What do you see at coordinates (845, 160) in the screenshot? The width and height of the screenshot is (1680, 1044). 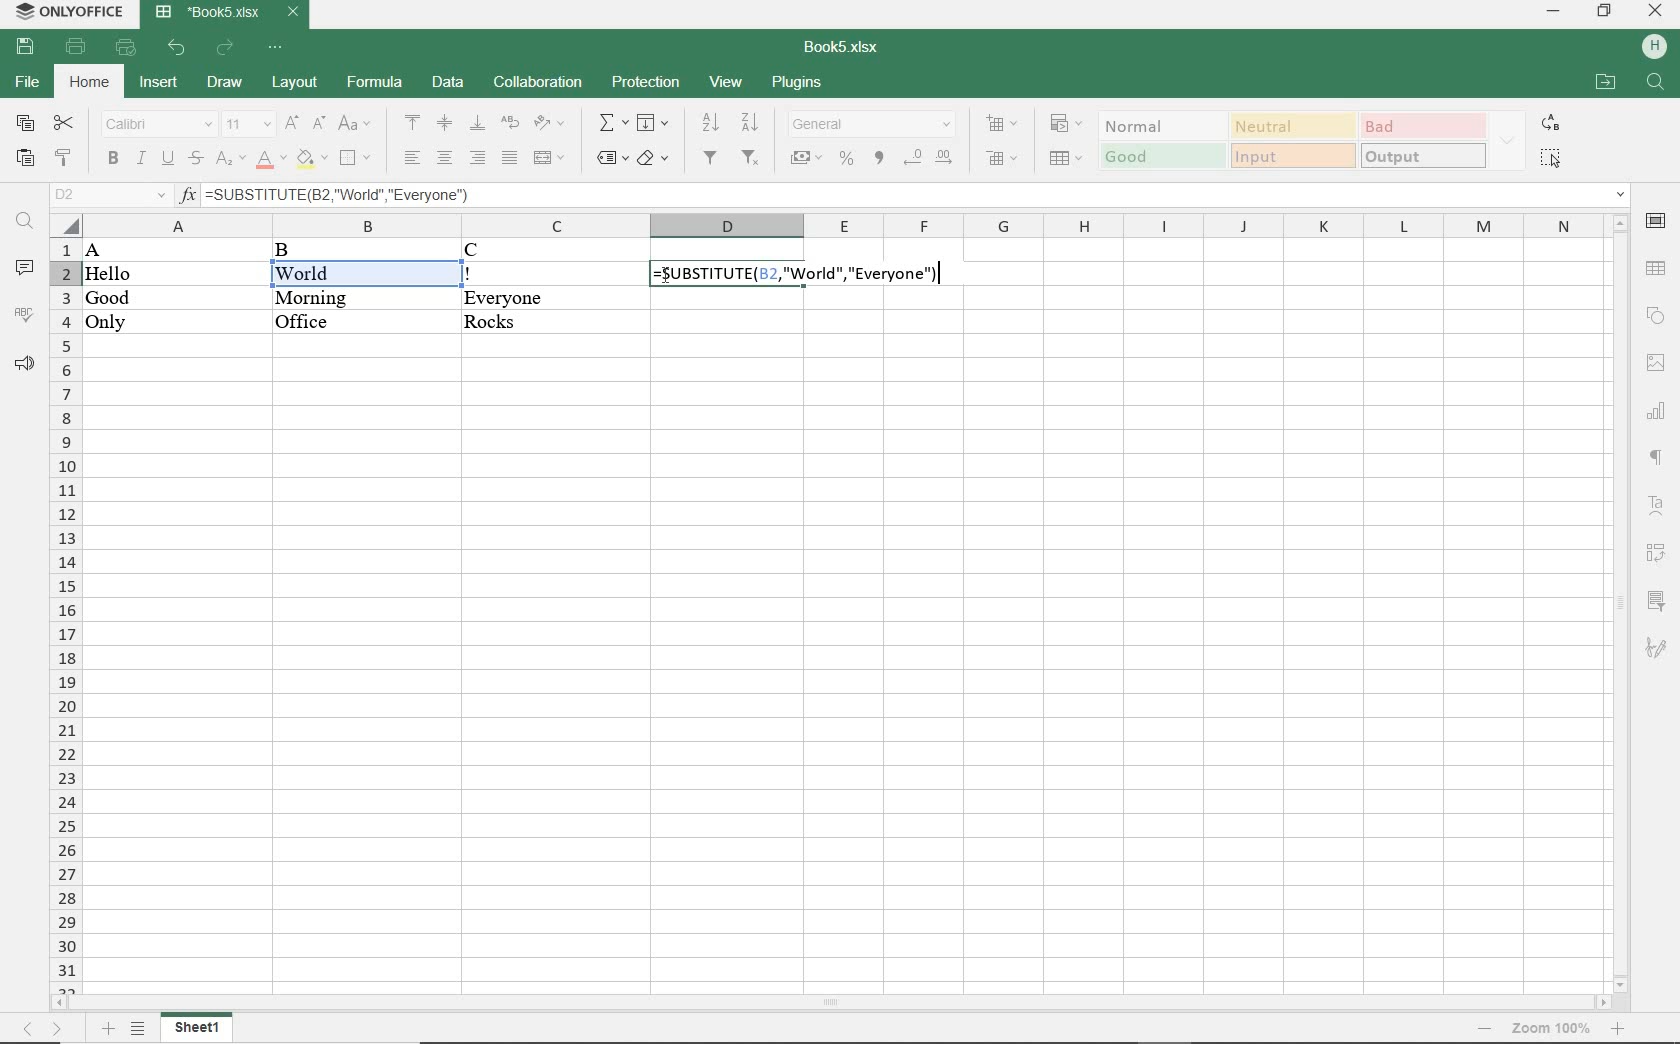 I see `percent style` at bounding box center [845, 160].